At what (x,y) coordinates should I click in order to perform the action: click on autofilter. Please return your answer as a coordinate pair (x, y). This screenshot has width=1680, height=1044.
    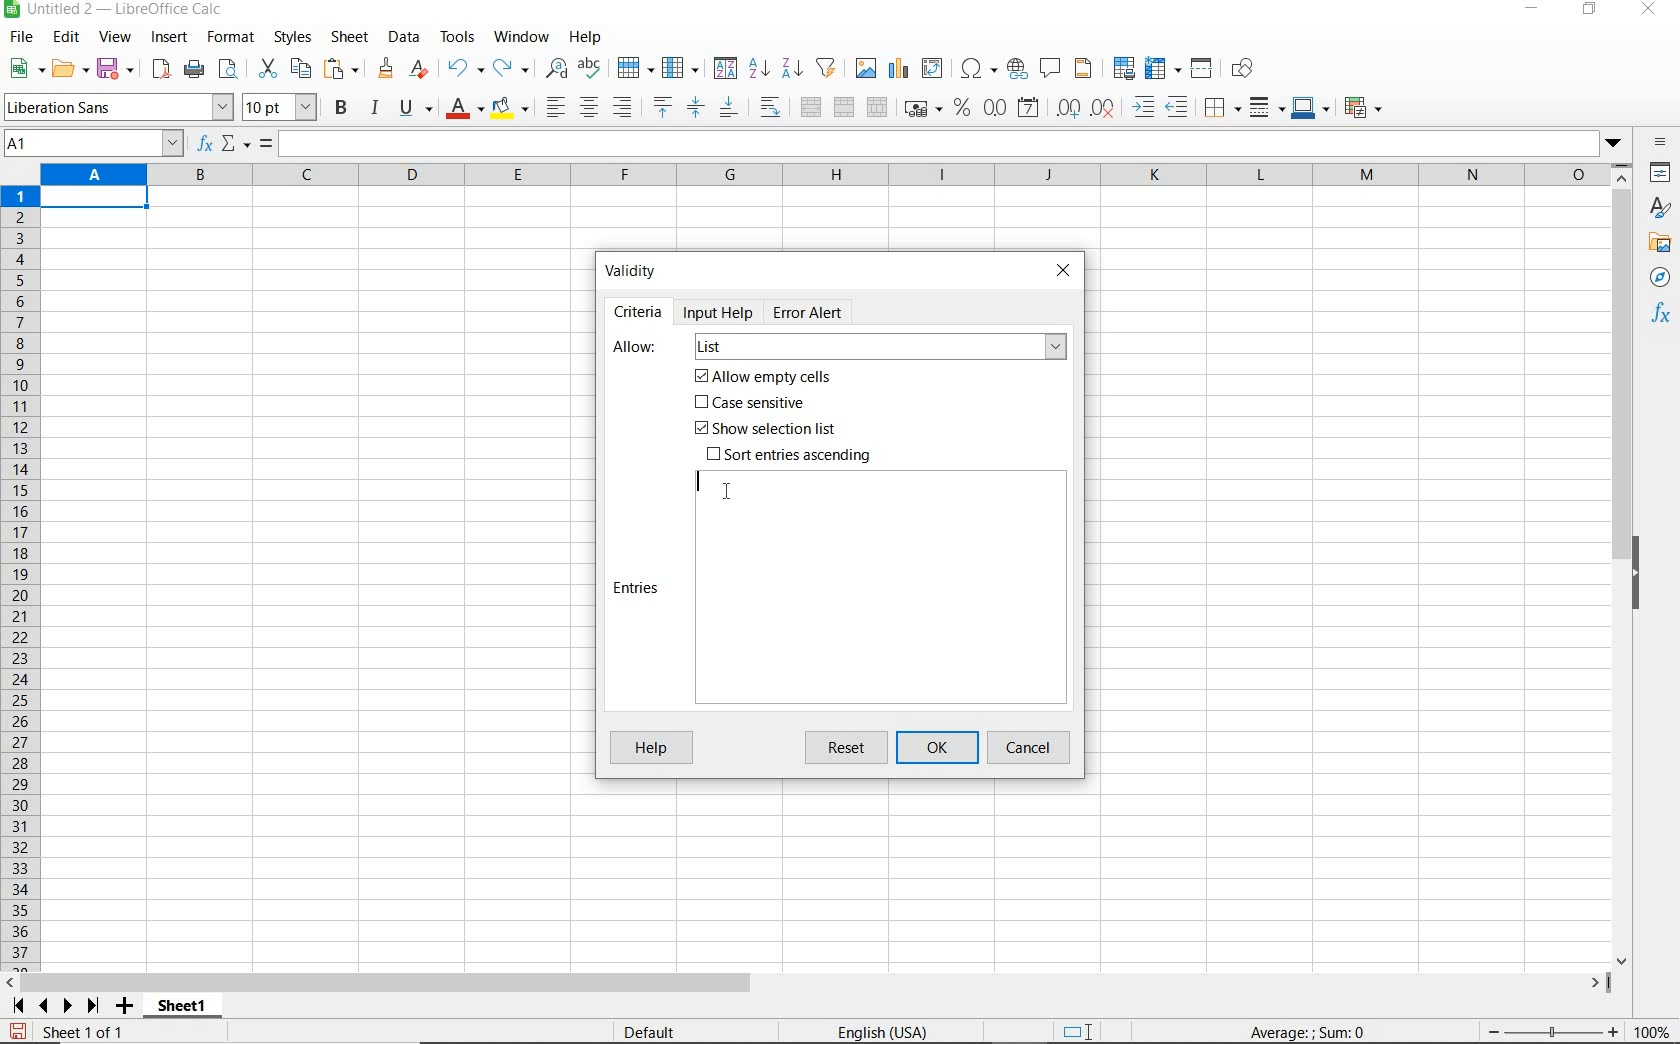
    Looking at the image, I should click on (825, 68).